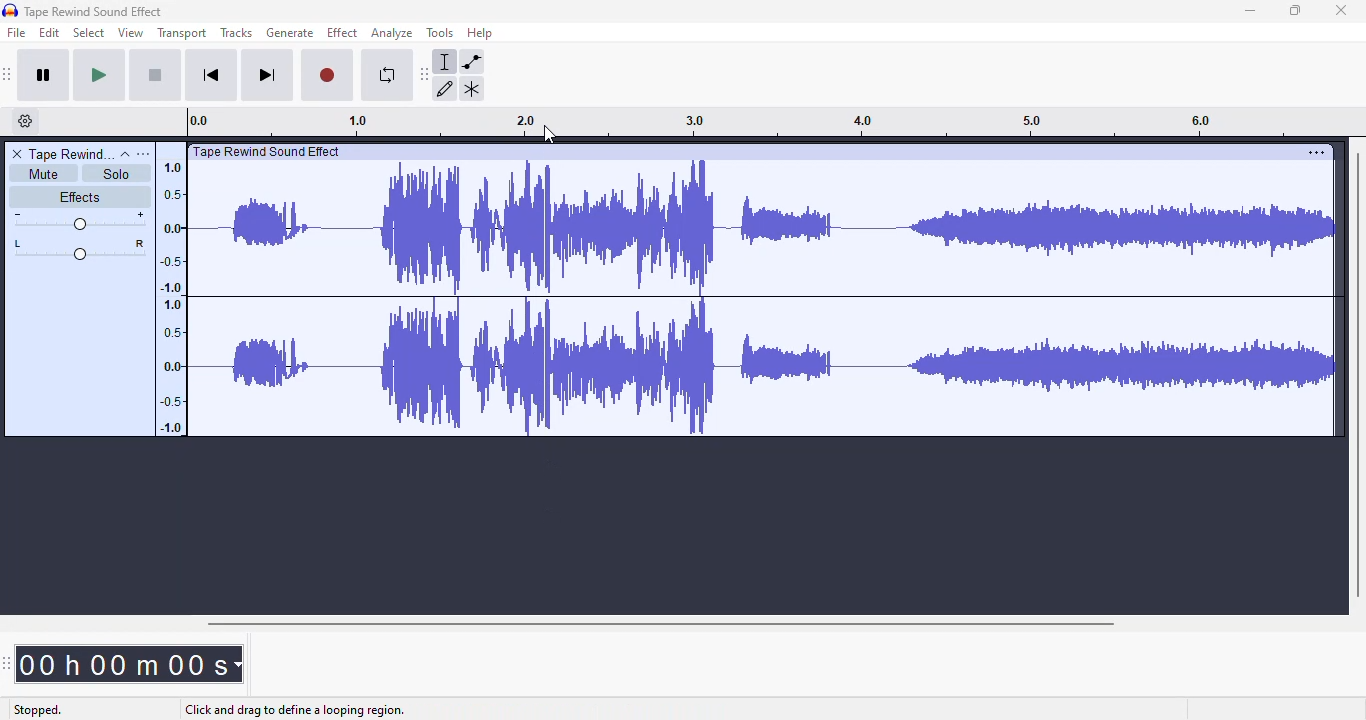 The image size is (1366, 720). I want to click on draw tool, so click(447, 88).